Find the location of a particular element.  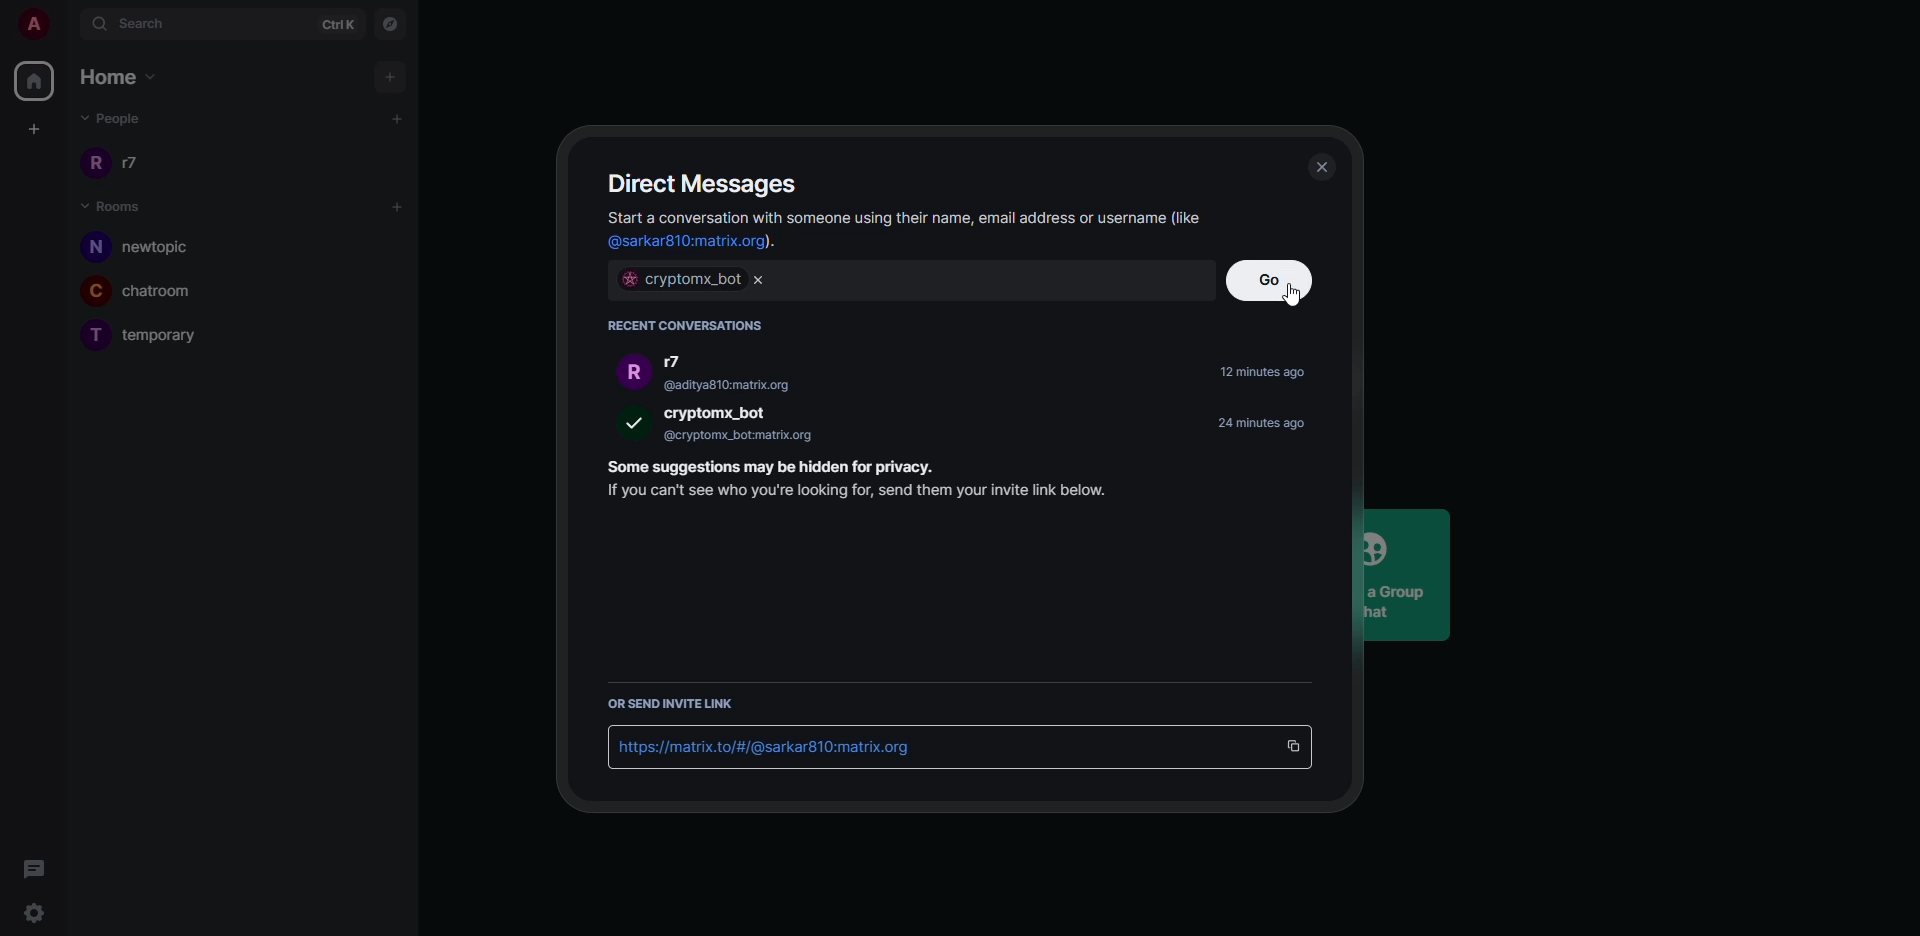

T is located at coordinates (94, 337).